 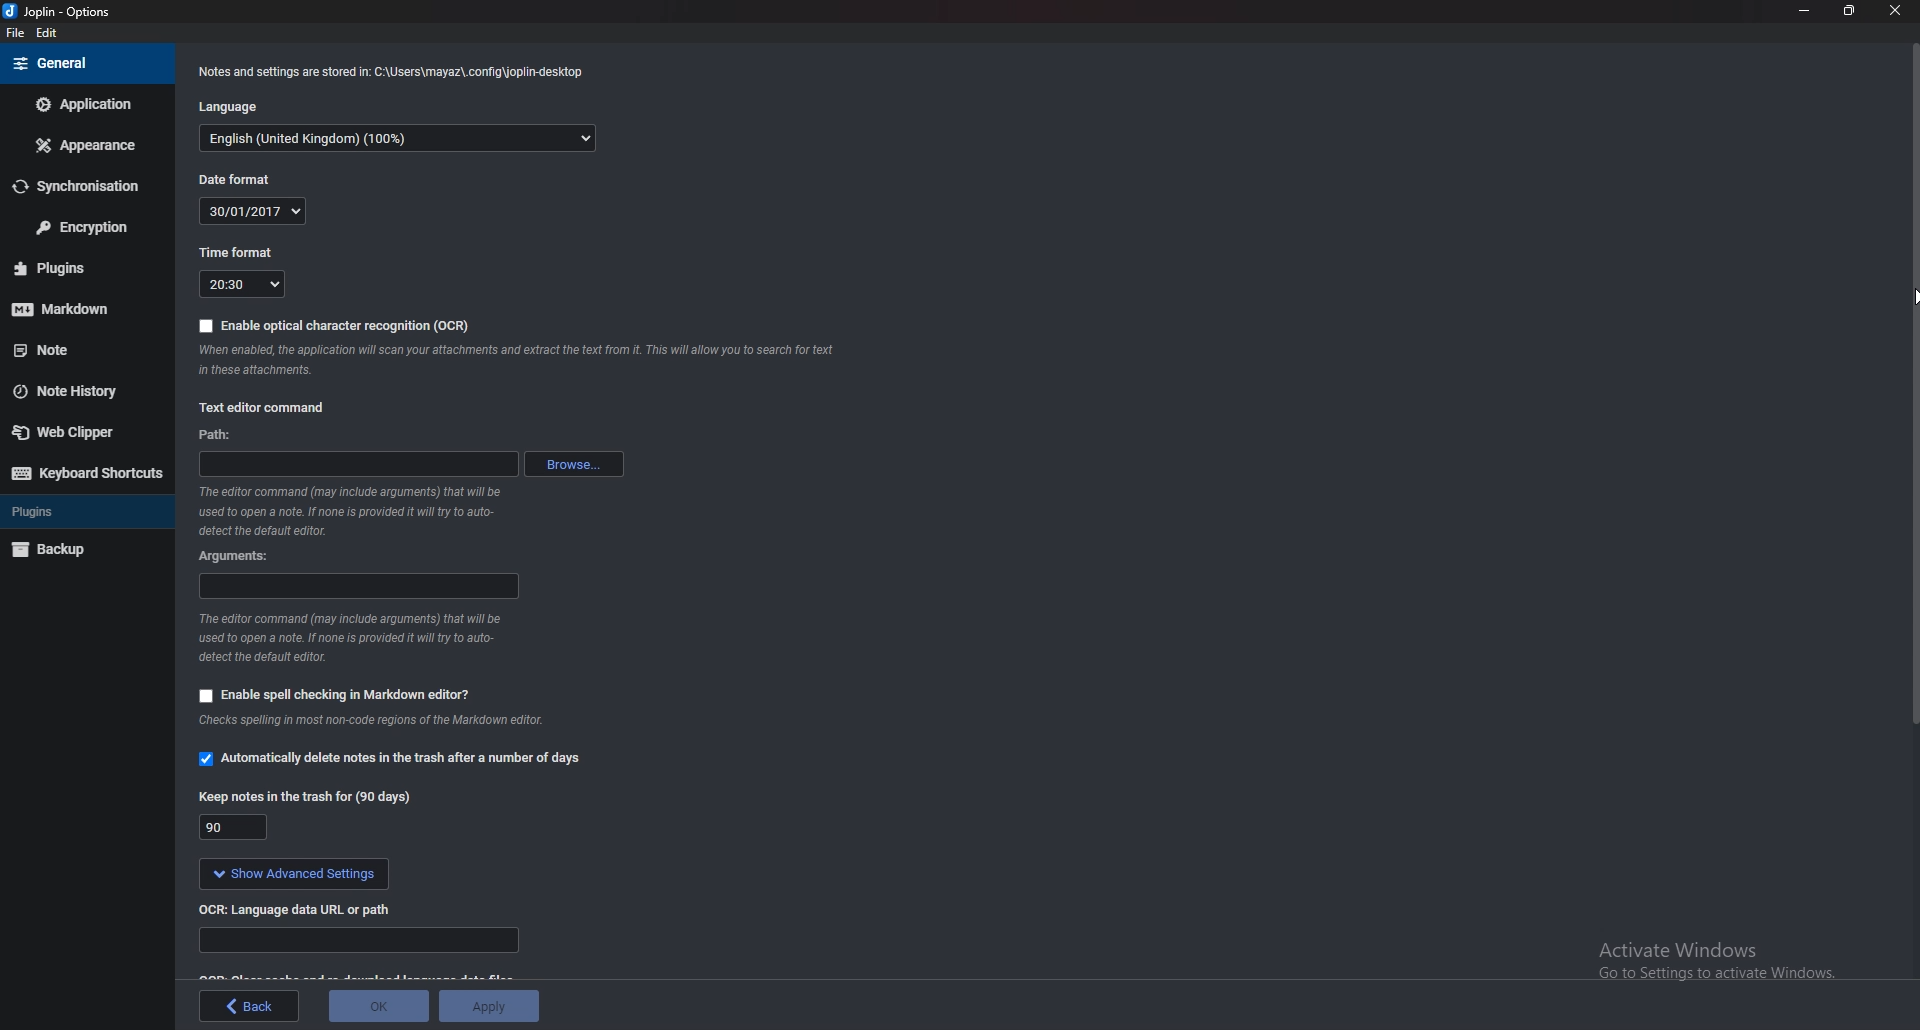 I want to click on Date format, so click(x=241, y=179).